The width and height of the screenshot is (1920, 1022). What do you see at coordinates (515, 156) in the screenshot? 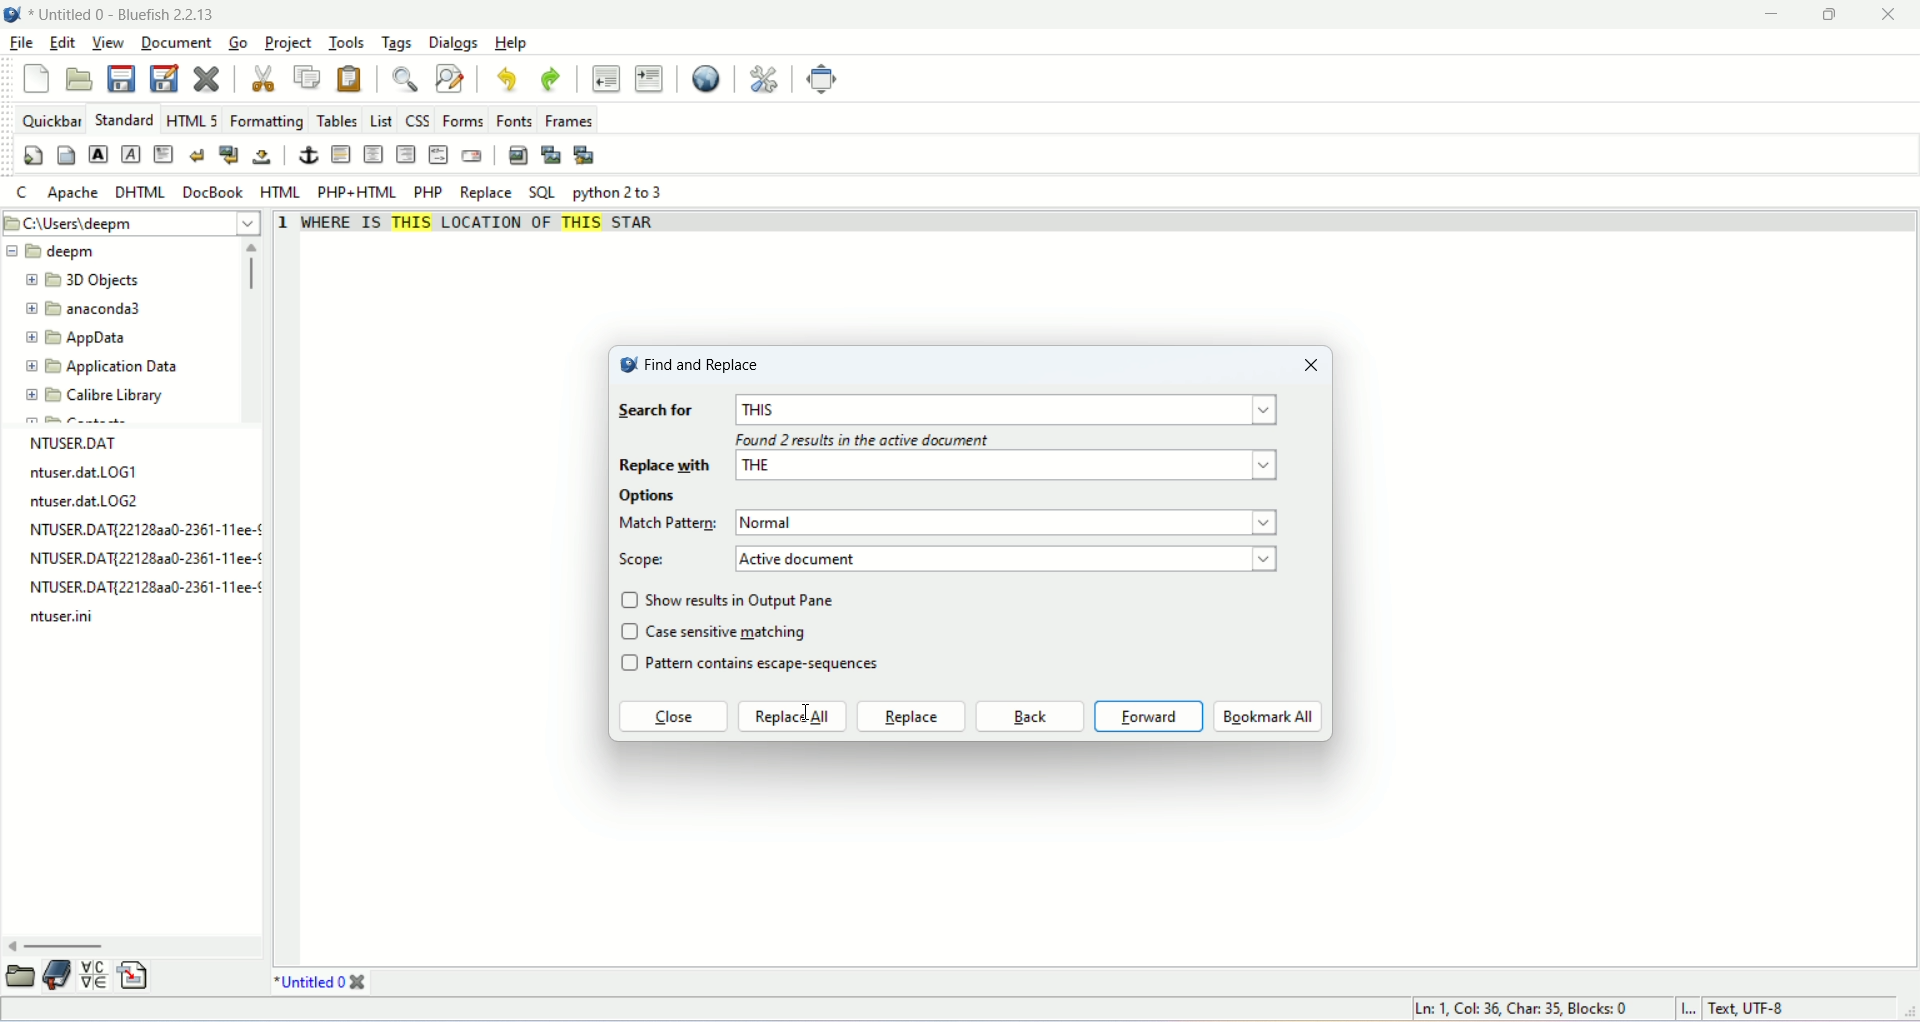
I see `insert image` at bounding box center [515, 156].